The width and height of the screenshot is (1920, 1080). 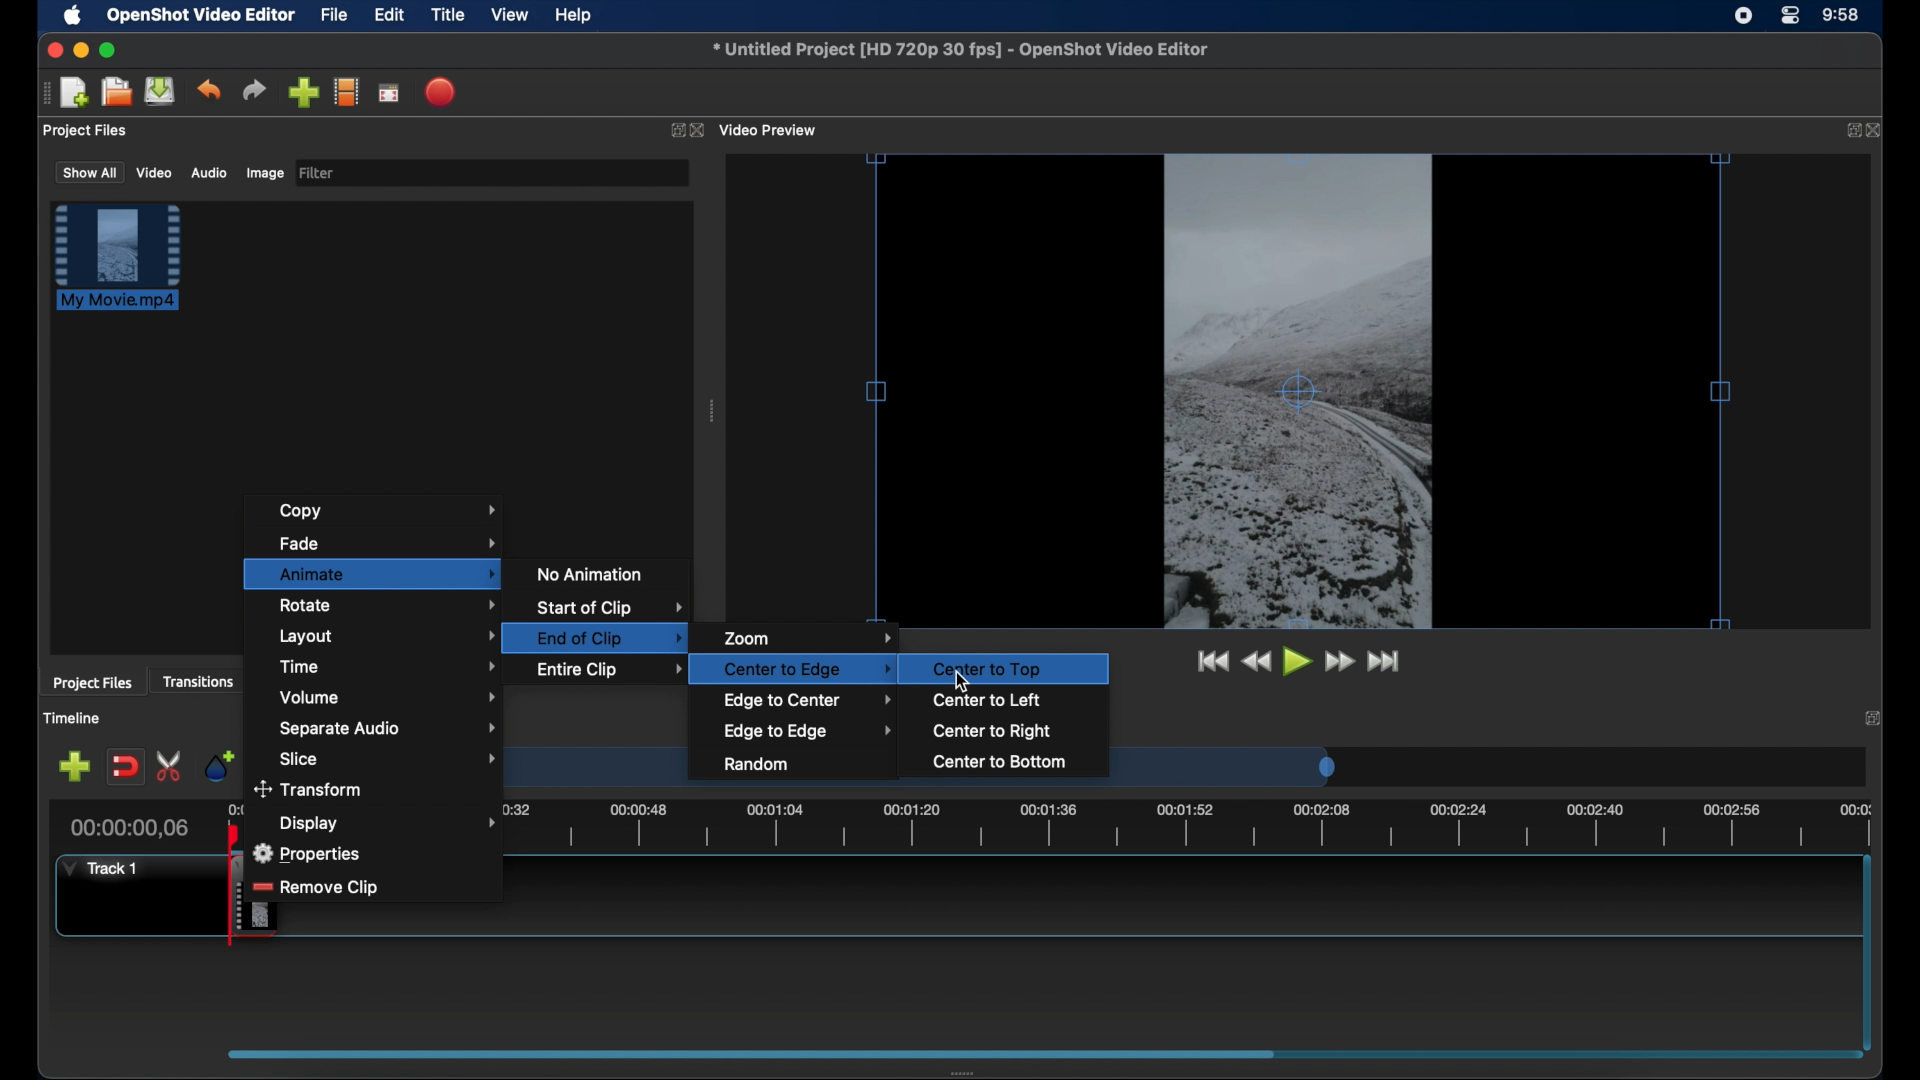 I want to click on expand, so click(x=1847, y=131).